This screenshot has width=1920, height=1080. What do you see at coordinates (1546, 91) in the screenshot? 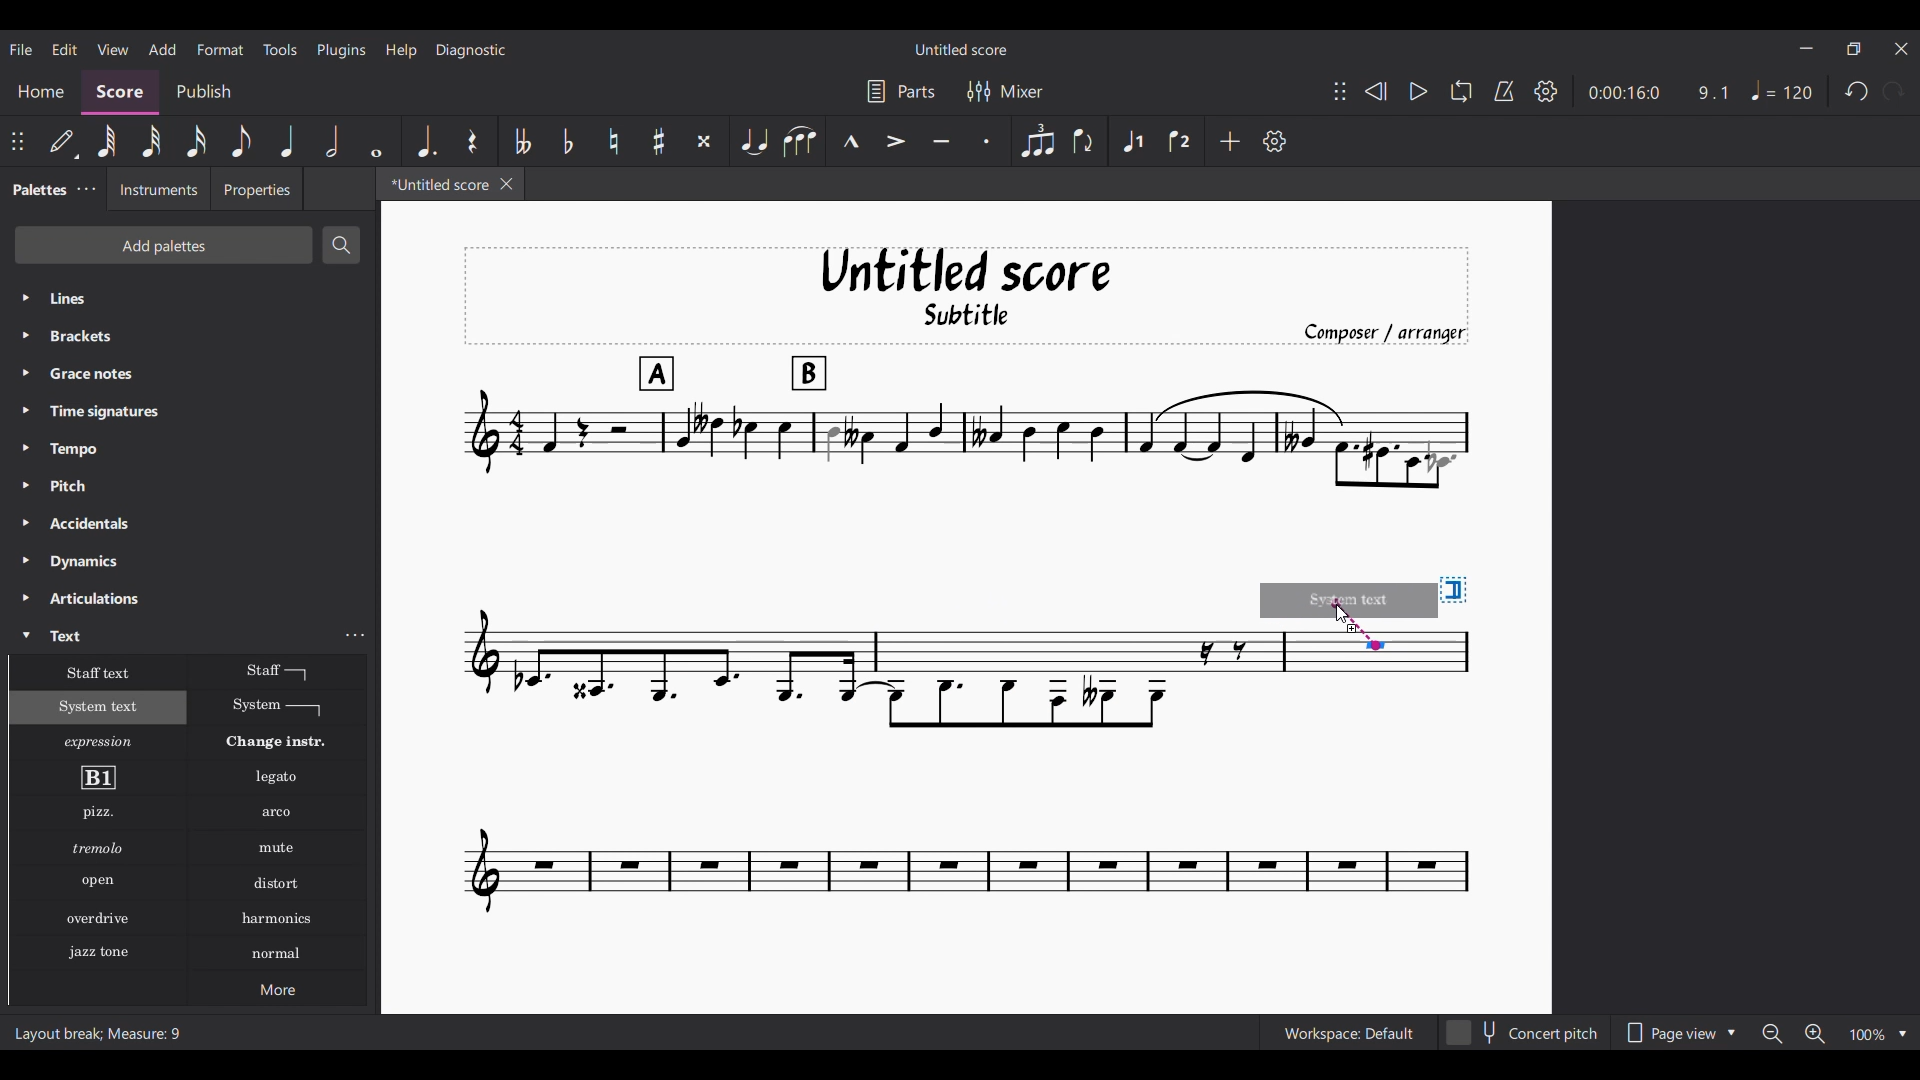
I see `Settings` at bounding box center [1546, 91].